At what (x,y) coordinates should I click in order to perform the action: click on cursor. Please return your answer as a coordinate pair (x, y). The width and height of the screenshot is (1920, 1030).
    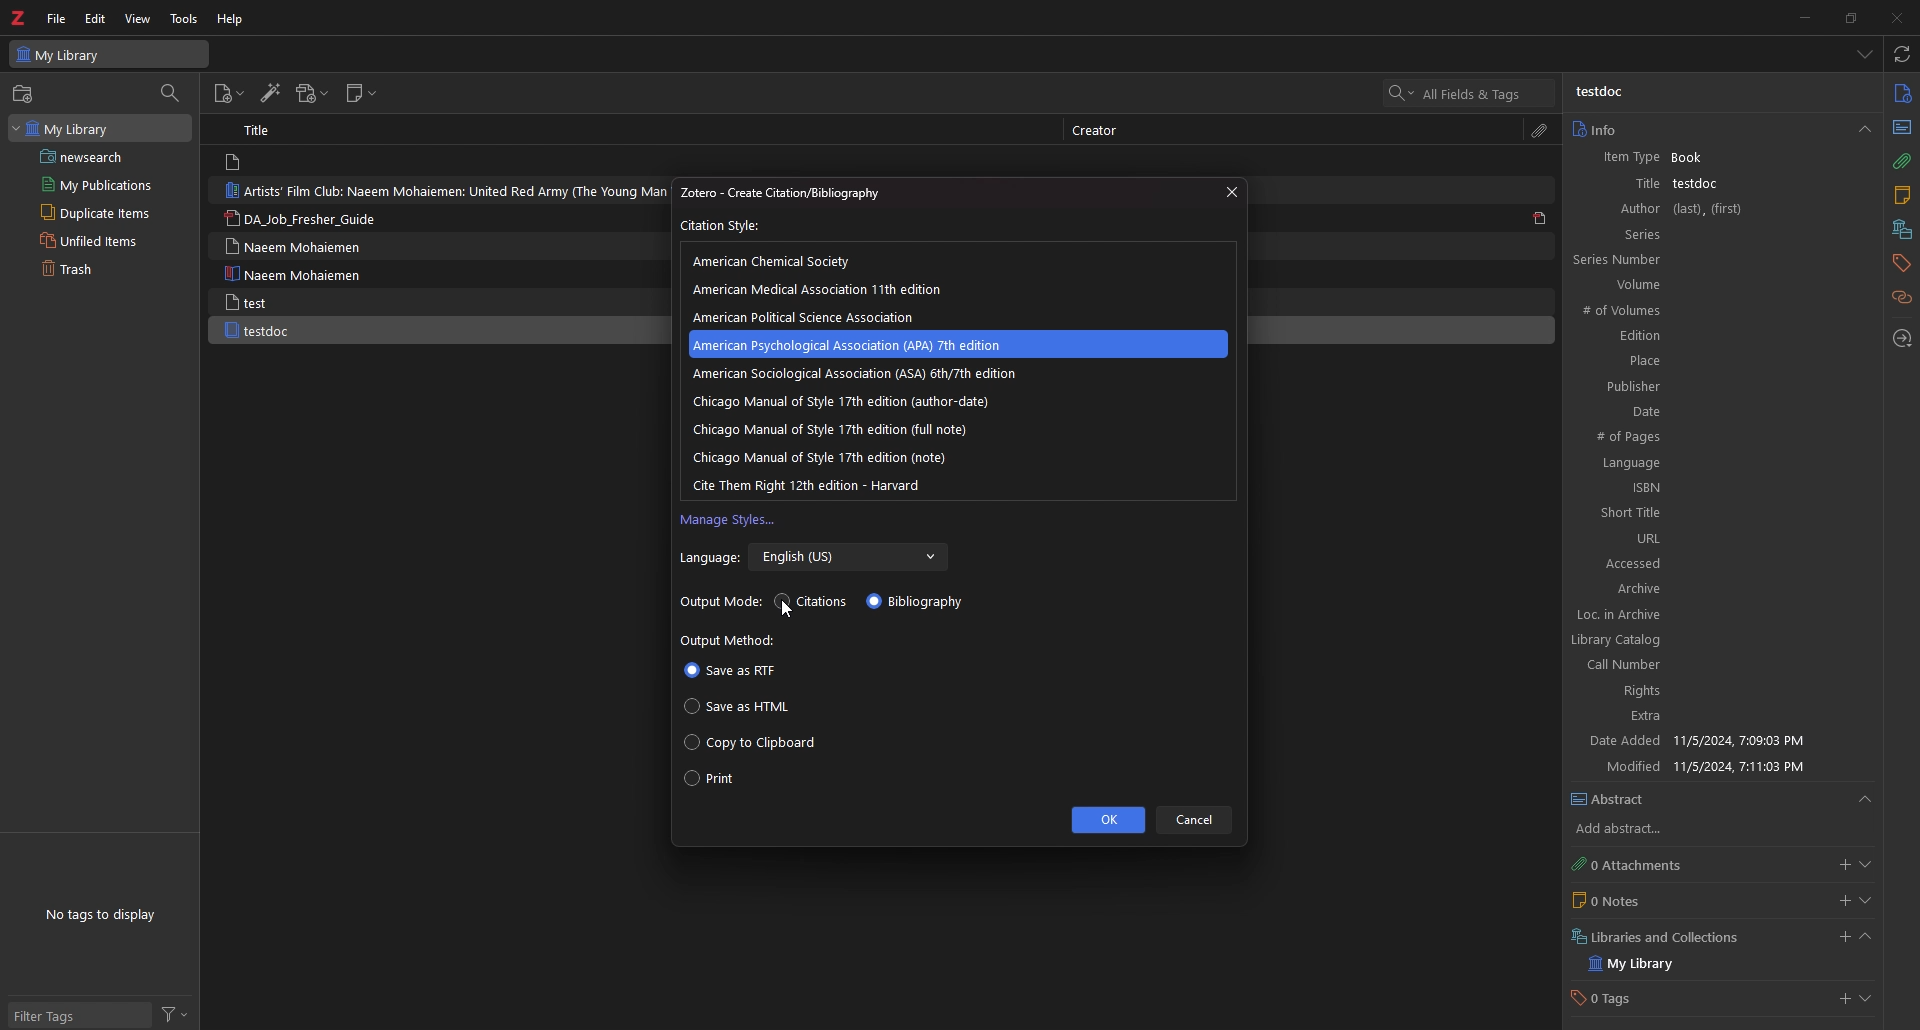
    Looking at the image, I should click on (786, 611).